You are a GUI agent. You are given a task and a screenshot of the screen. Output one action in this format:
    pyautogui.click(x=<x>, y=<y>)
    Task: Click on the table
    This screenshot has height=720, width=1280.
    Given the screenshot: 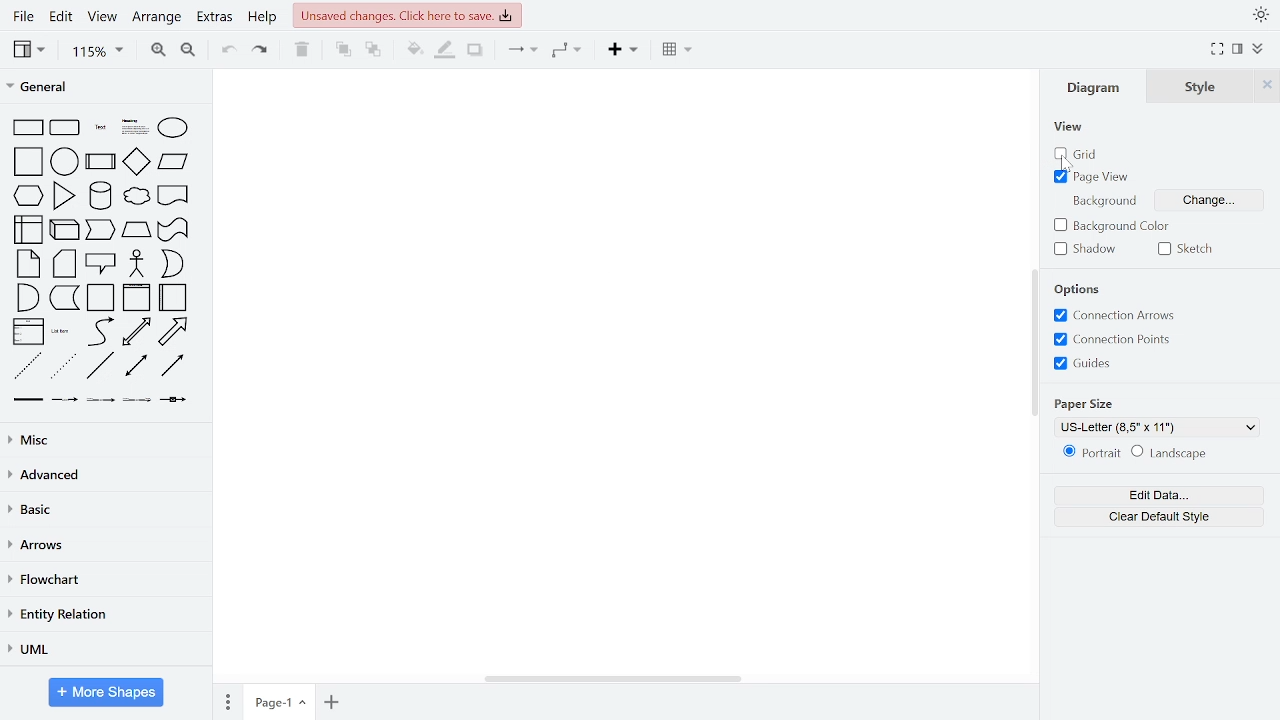 What is the action you would take?
    pyautogui.click(x=676, y=51)
    